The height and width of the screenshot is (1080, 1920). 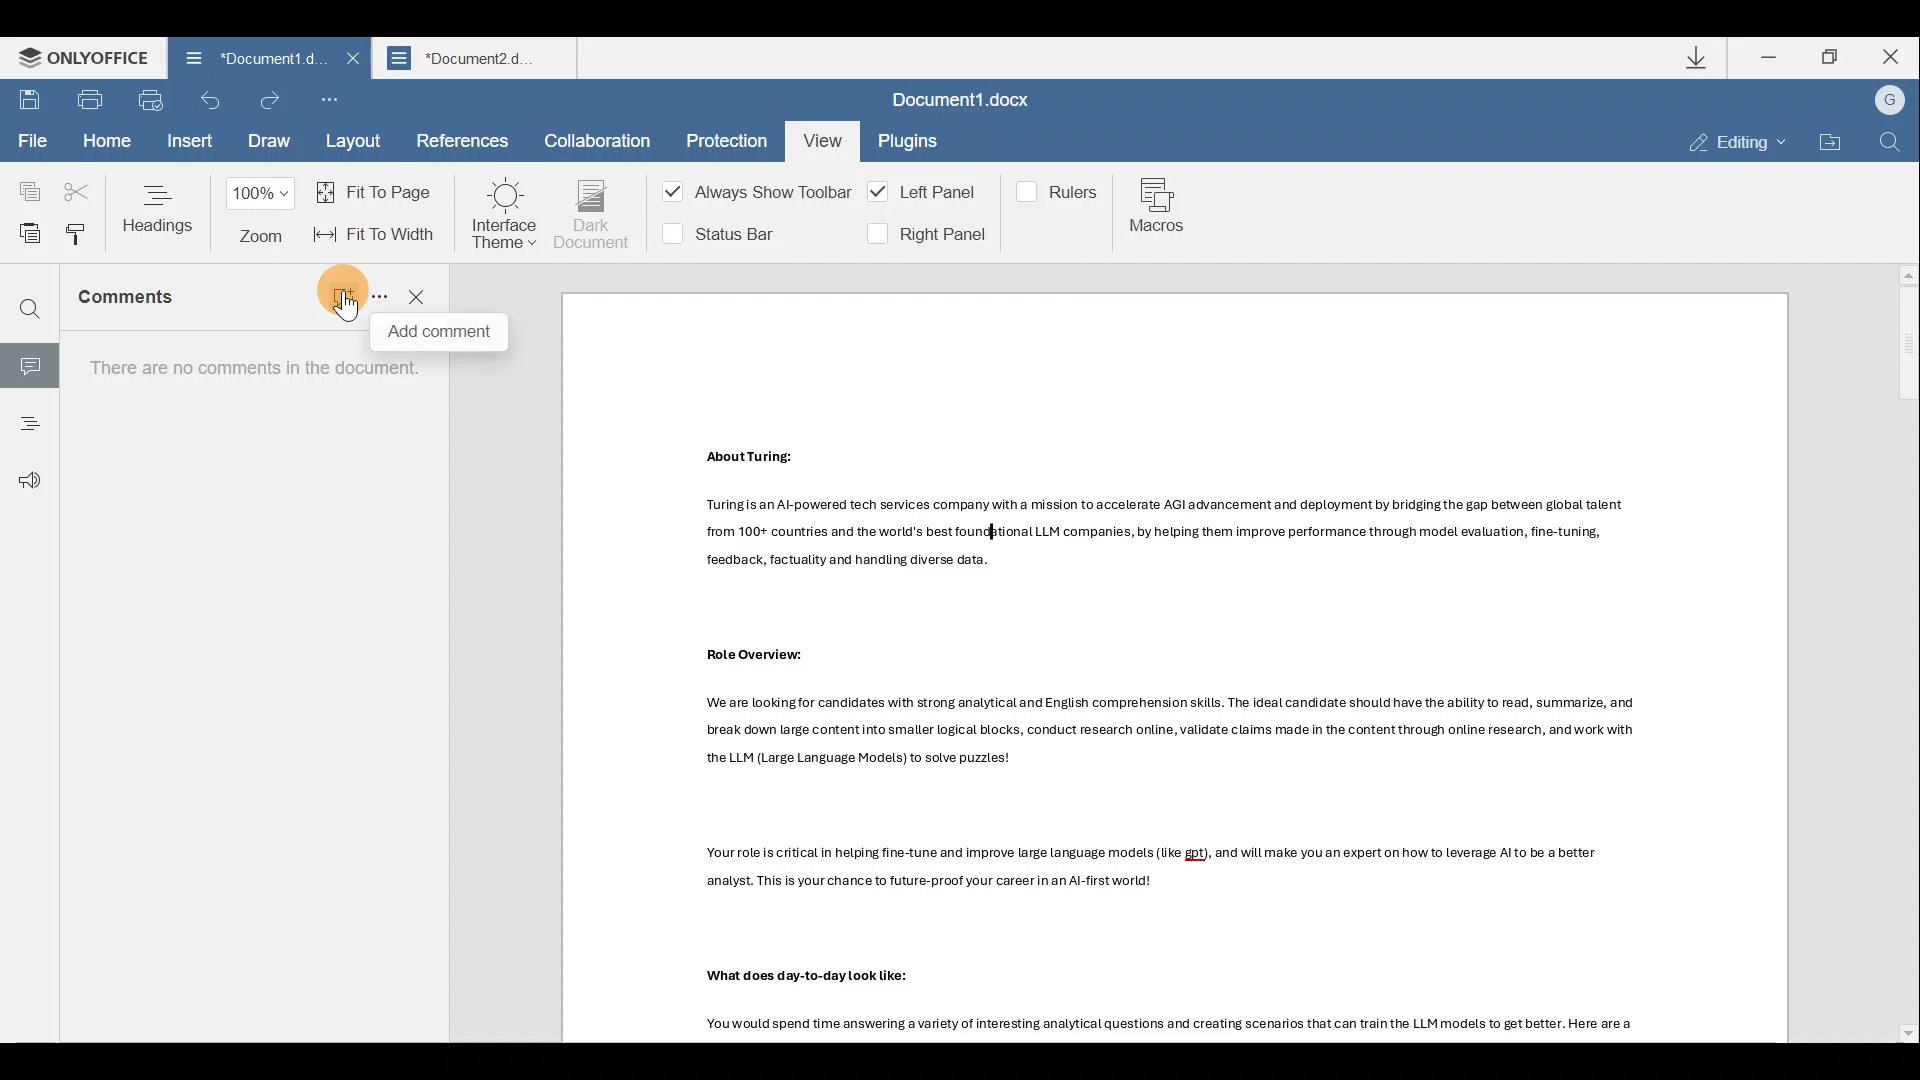 I want to click on Copy style, so click(x=76, y=234).